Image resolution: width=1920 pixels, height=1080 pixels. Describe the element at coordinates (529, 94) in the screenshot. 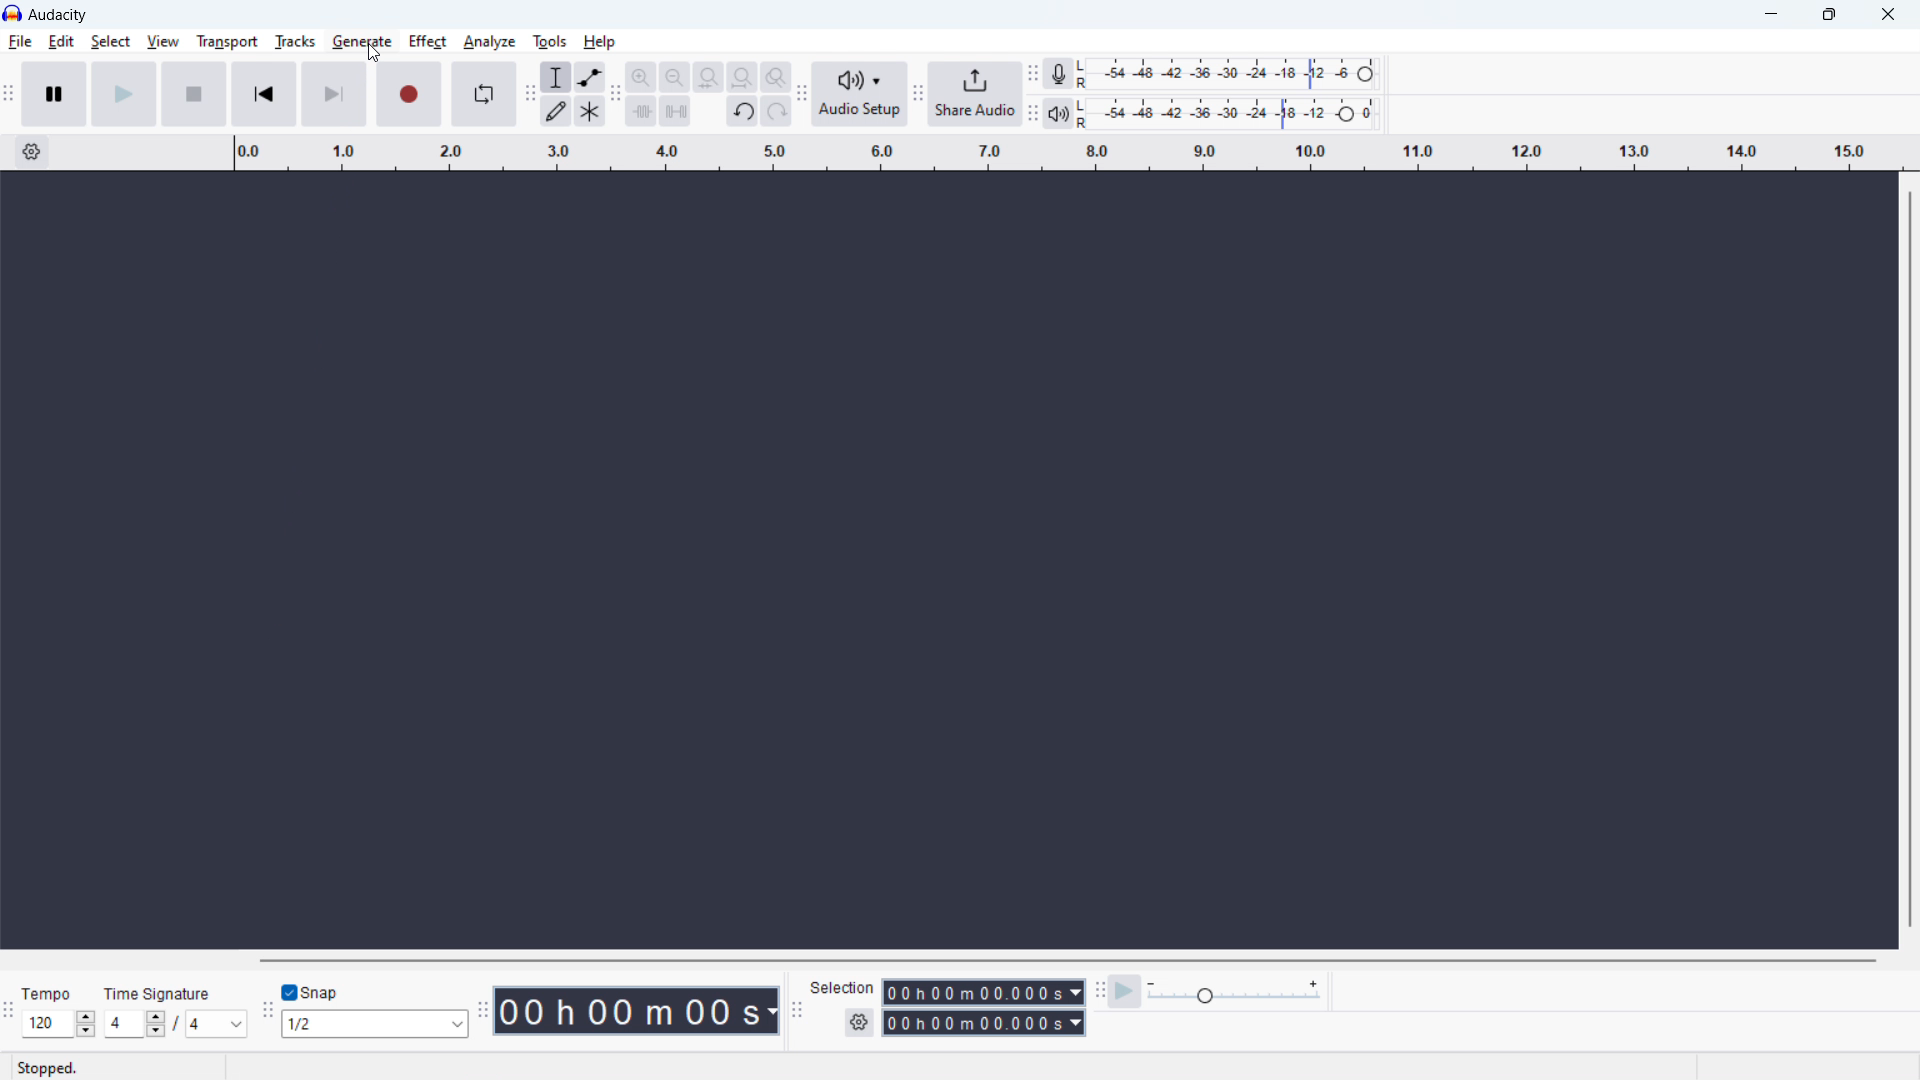

I see `tools toolbar` at that location.